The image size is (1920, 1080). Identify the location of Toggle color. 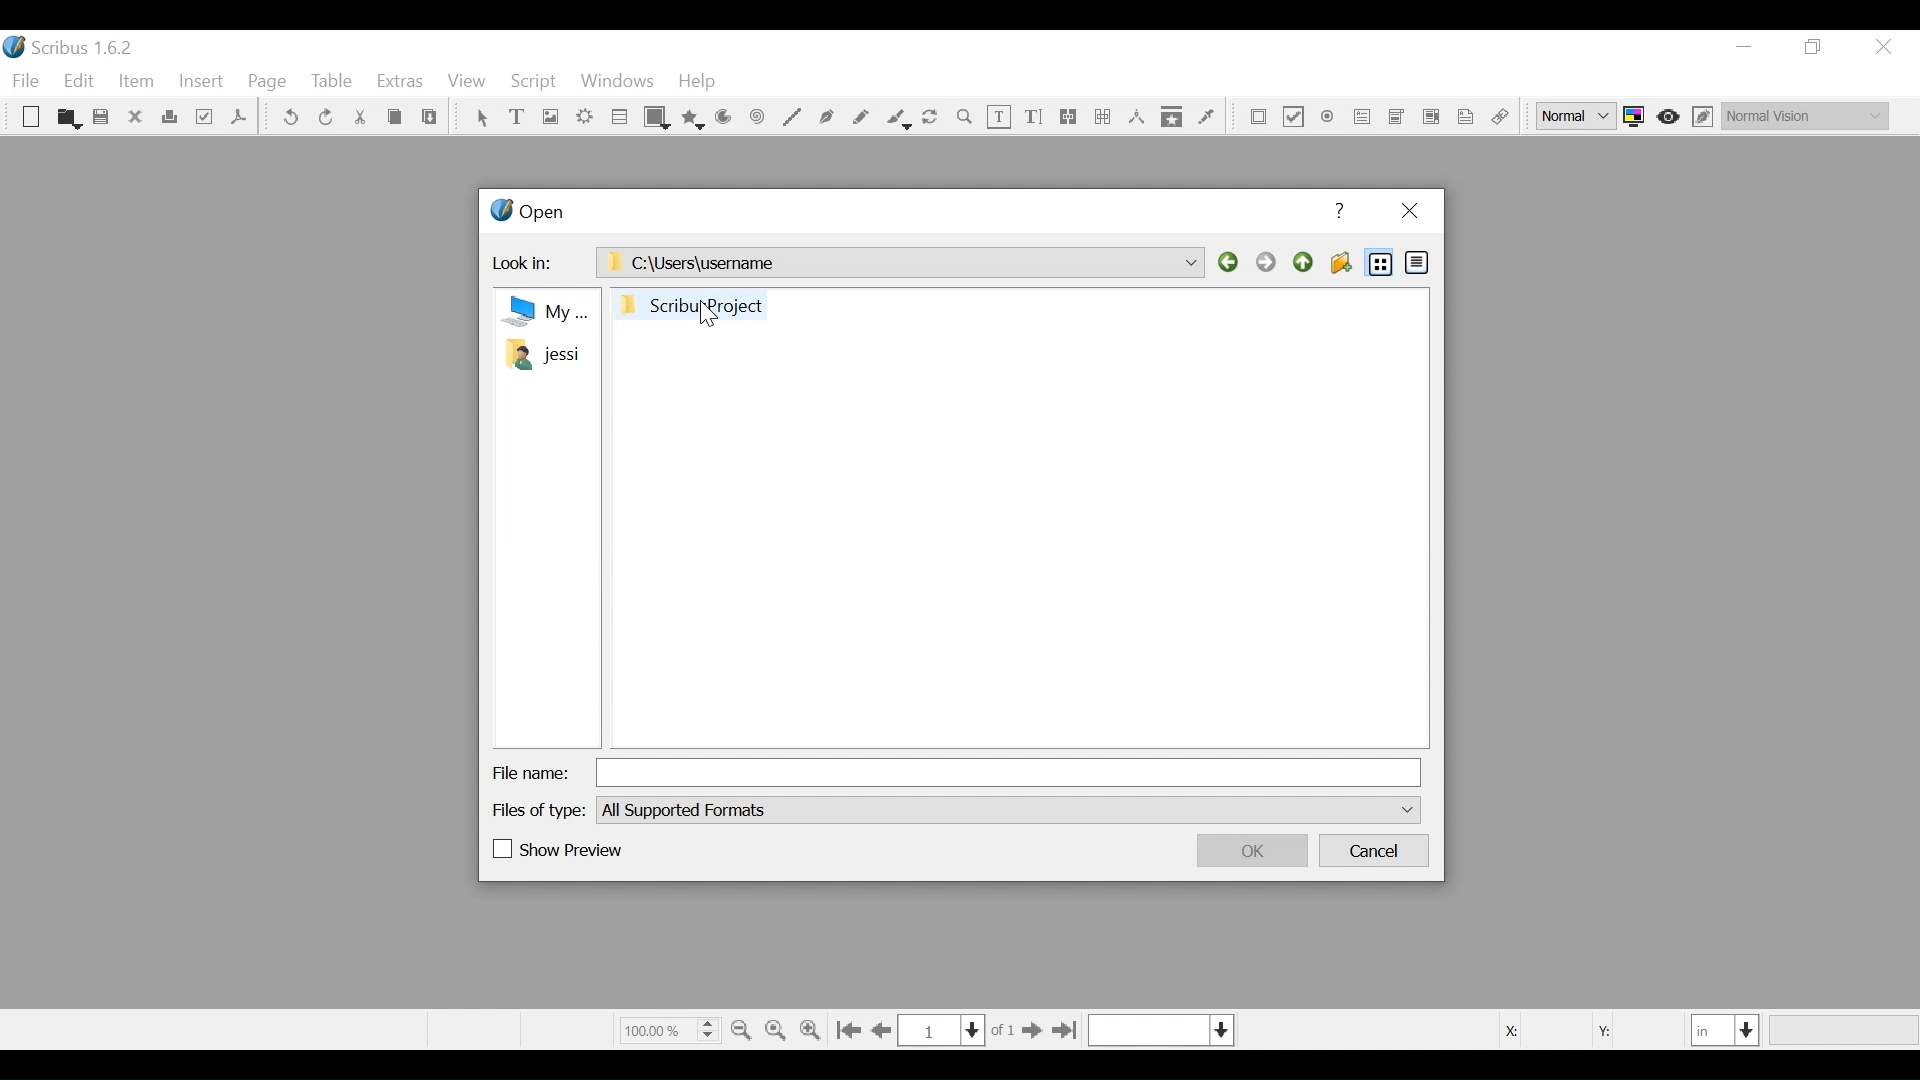
(1639, 116).